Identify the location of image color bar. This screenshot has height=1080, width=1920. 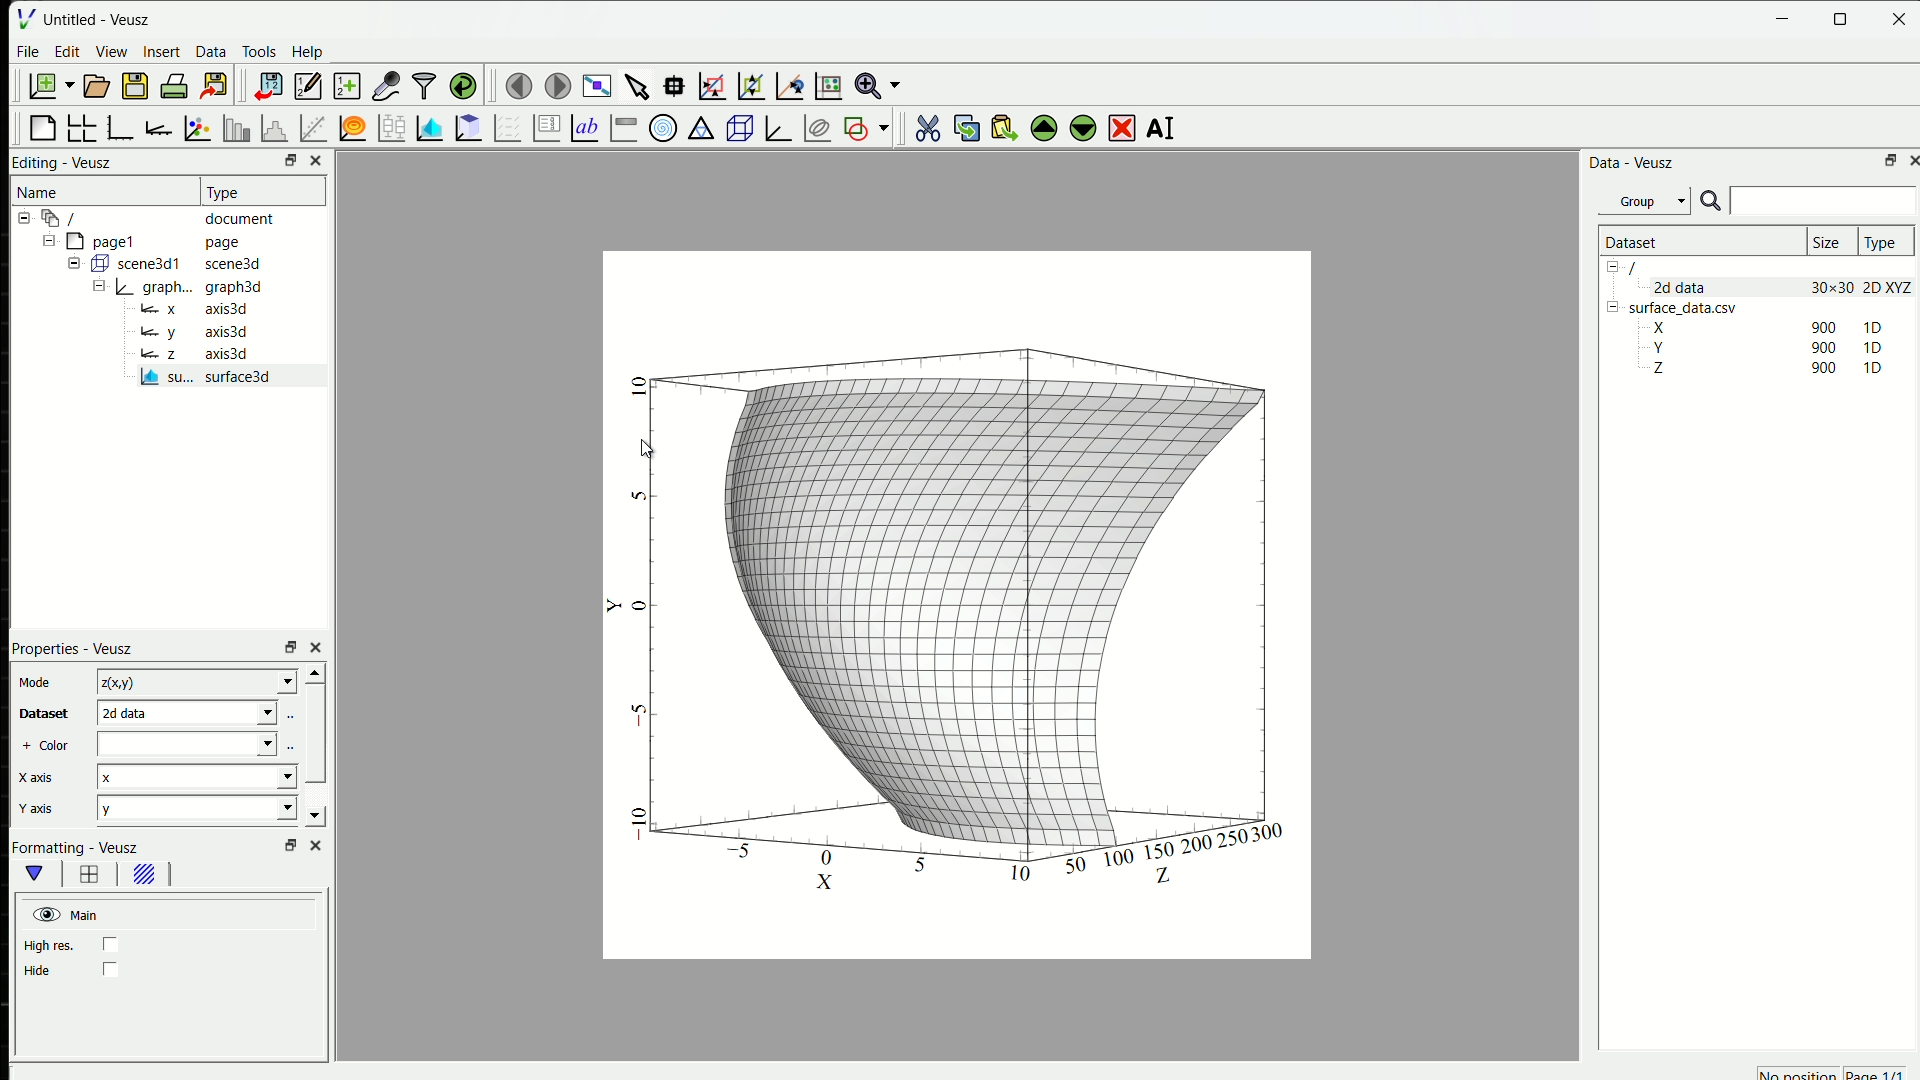
(626, 128).